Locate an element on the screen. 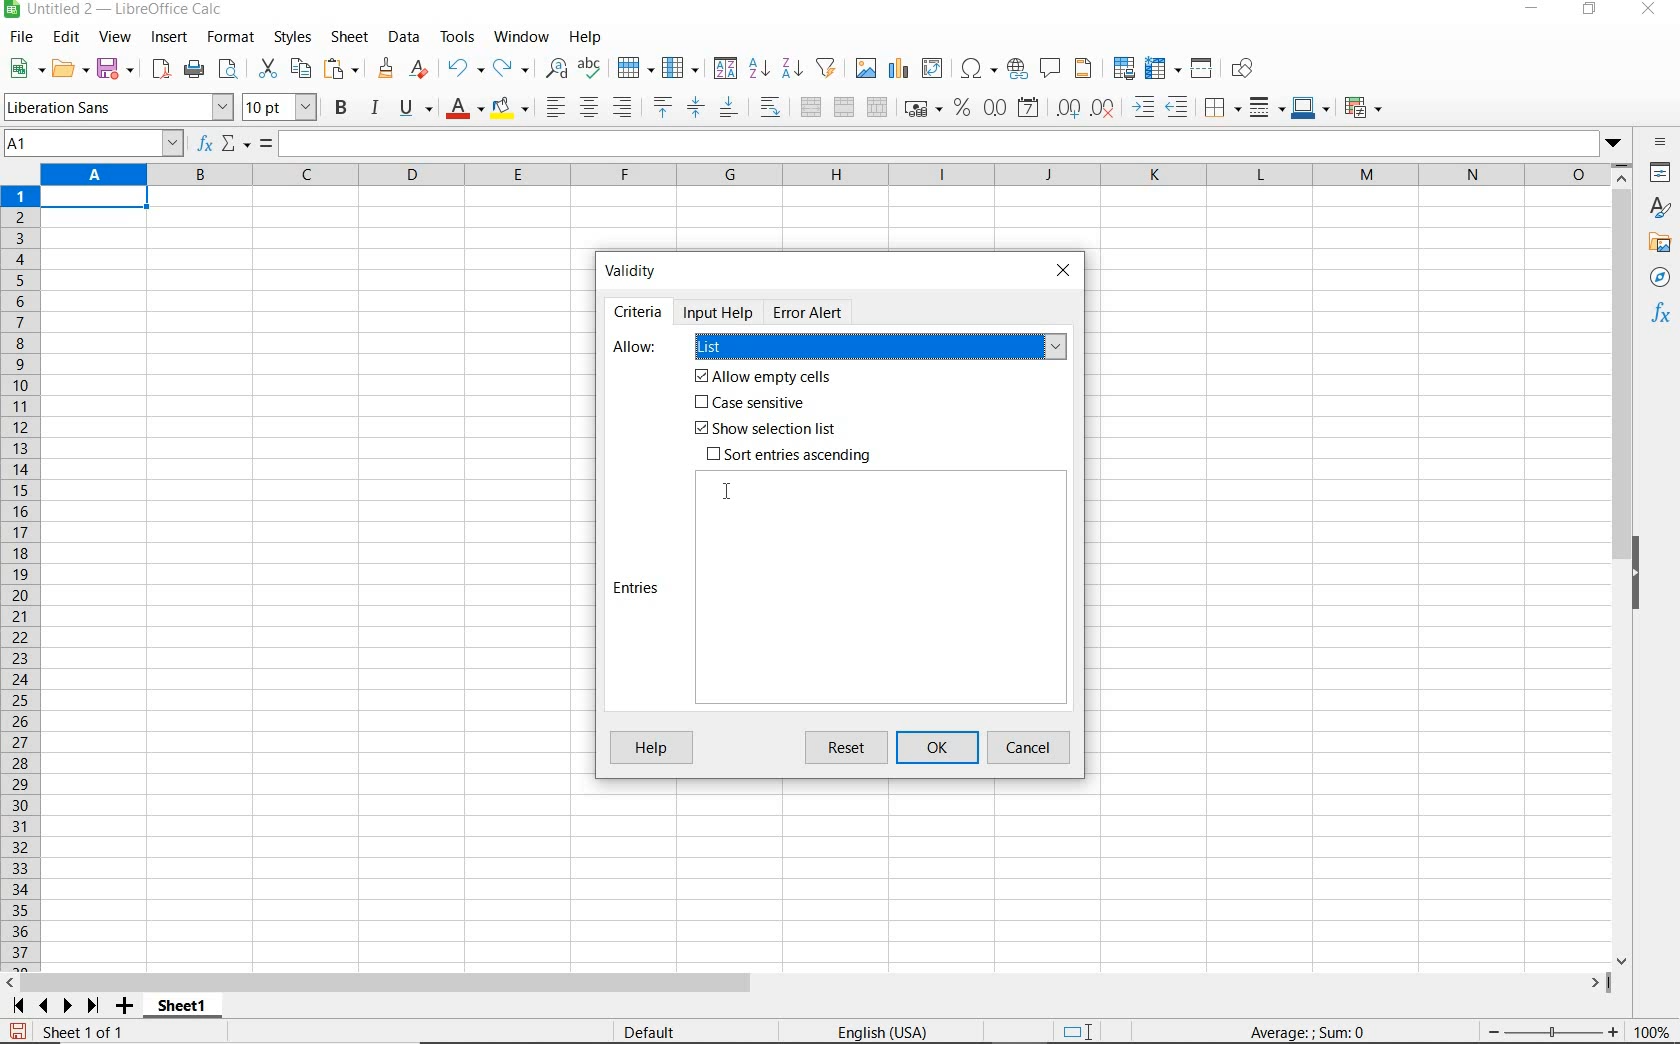 The image size is (1680, 1044). merge and center or unmerge cells is located at coordinates (811, 108).